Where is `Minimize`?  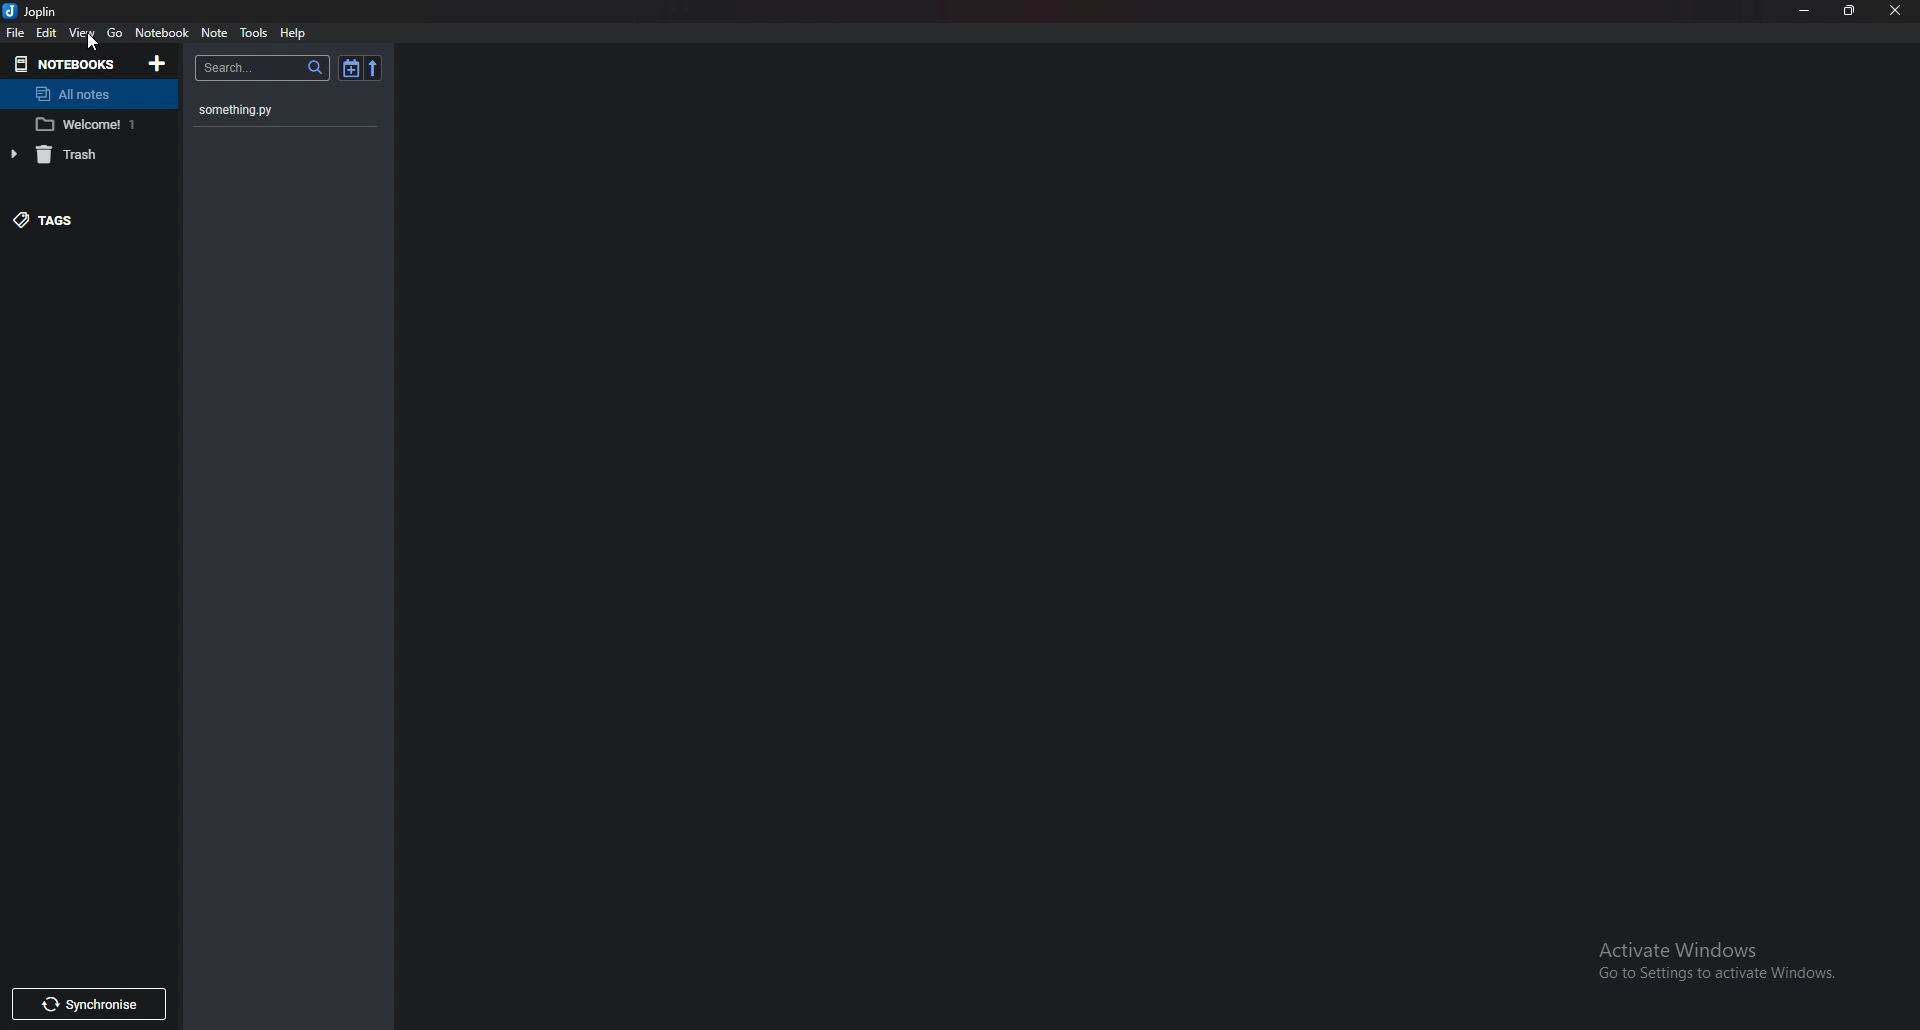 Minimize is located at coordinates (1807, 11).